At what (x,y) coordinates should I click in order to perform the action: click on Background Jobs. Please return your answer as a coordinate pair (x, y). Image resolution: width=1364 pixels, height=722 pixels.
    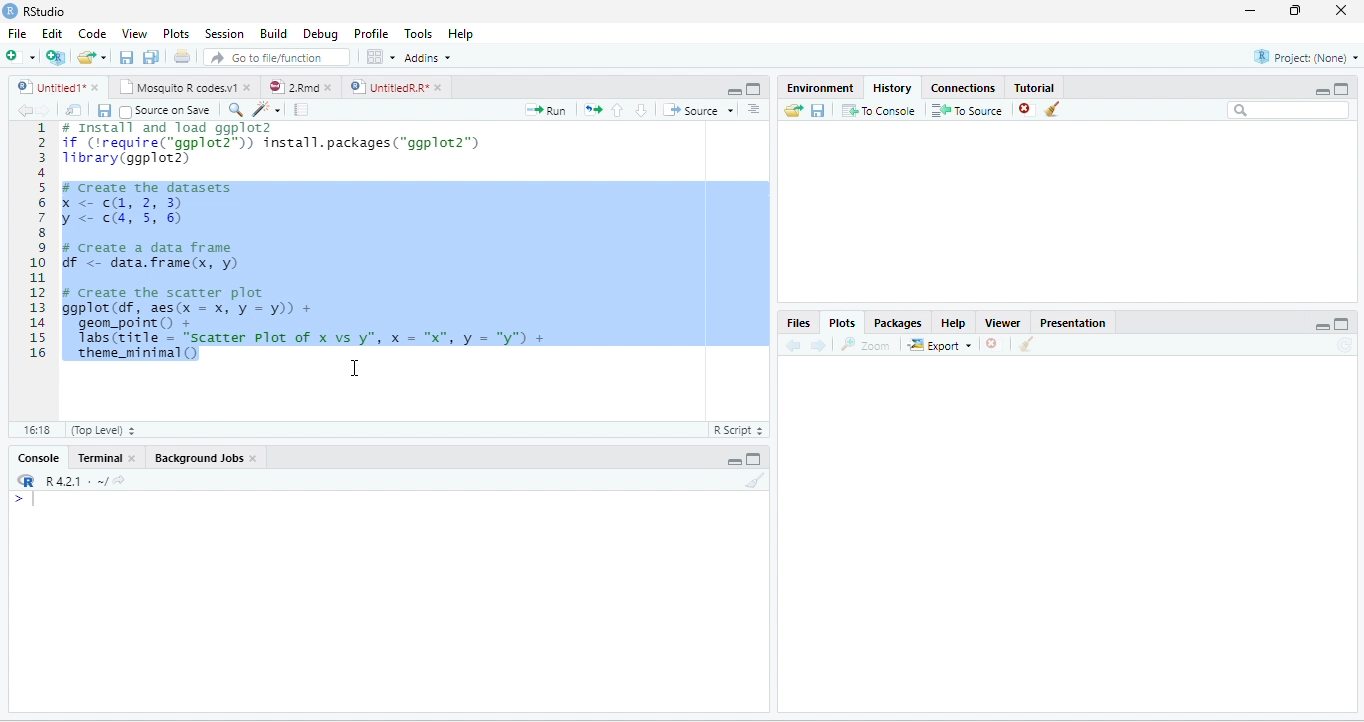
    Looking at the image, I should click on (197, 459).